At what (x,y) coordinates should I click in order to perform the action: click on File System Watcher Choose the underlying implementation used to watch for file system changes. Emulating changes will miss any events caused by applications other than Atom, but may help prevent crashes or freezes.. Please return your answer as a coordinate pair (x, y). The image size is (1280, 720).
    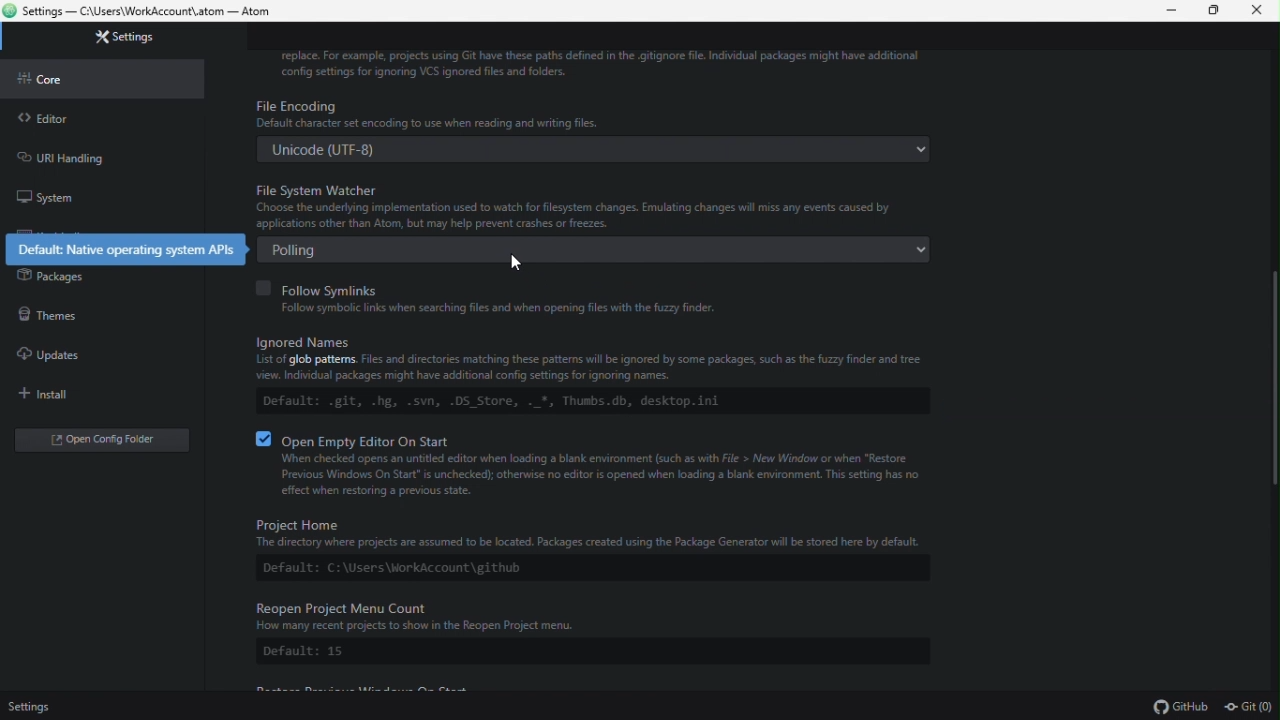
    Looking at the image, I should click on (595, 205).